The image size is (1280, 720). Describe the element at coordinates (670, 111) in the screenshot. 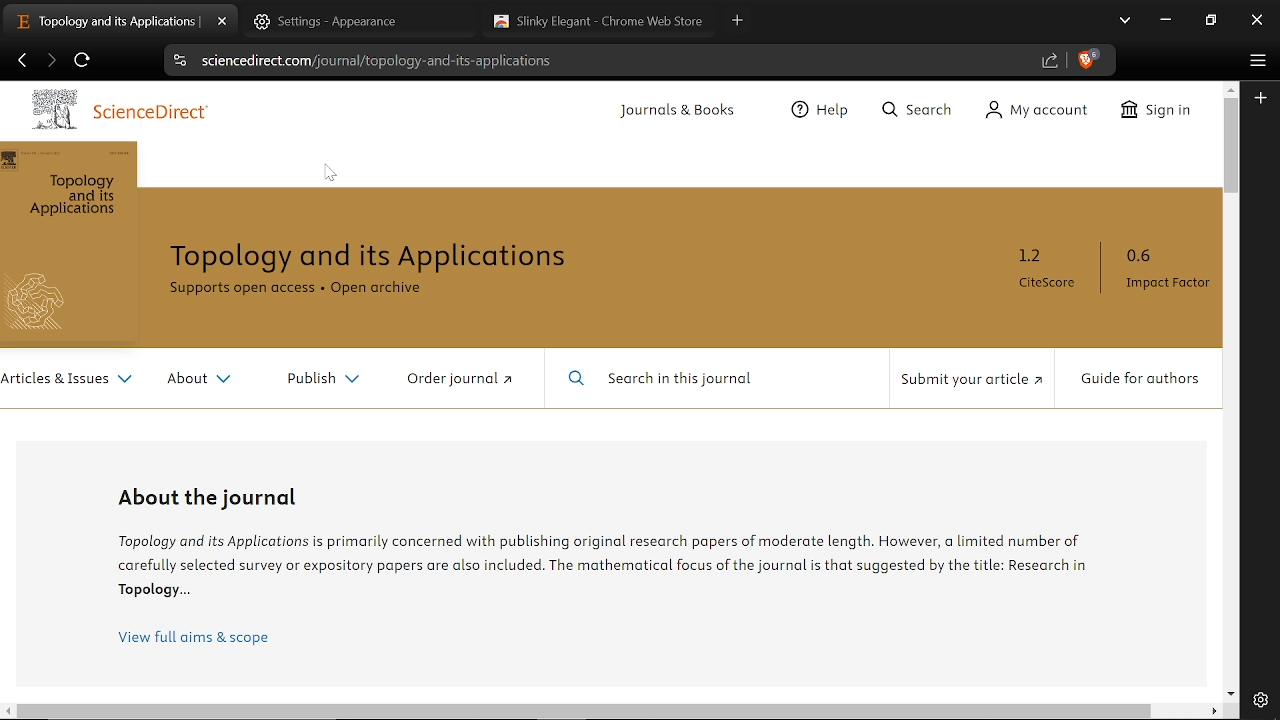

I see `Journals and Books` at that location.